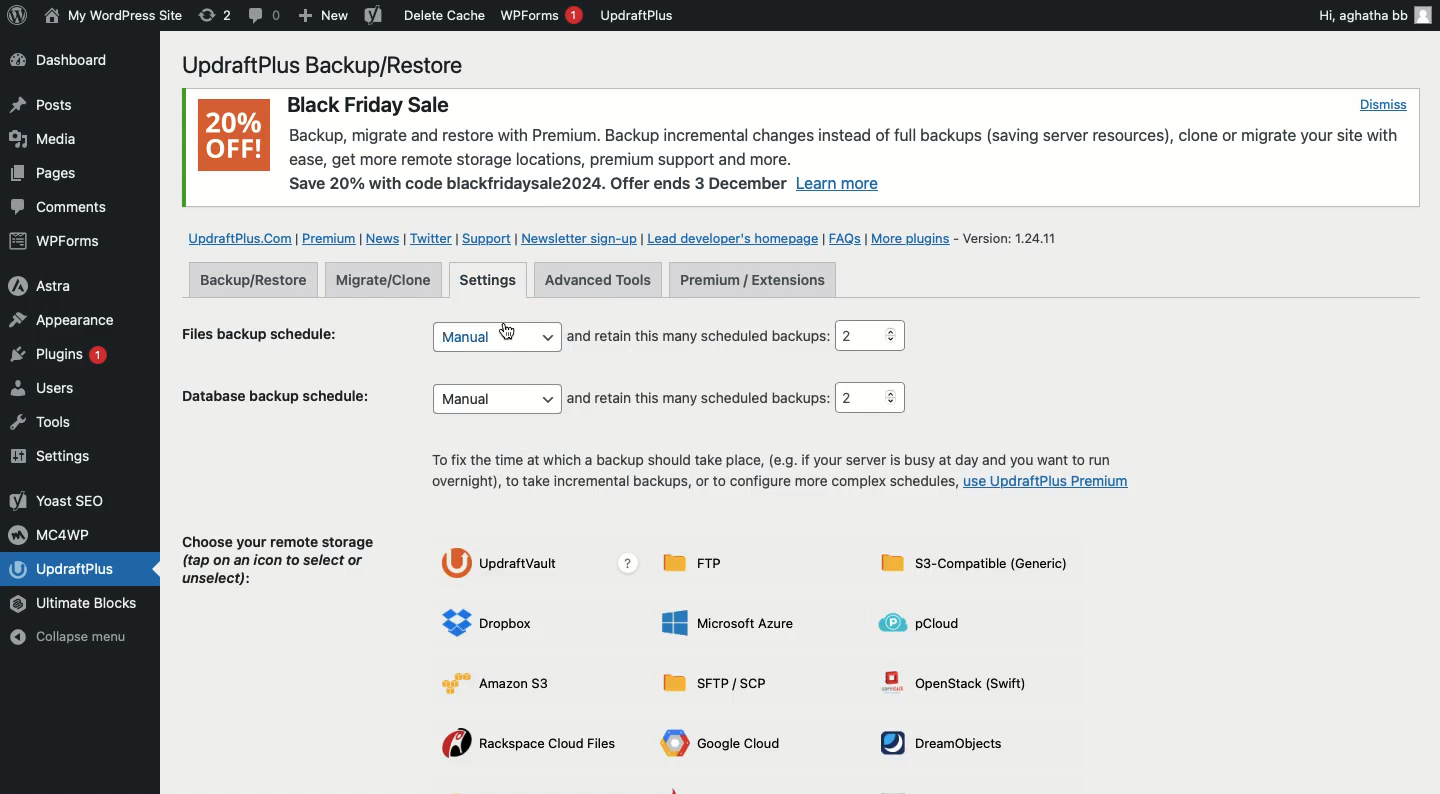  I want to click on Database backup schedule, so click(280, 400).